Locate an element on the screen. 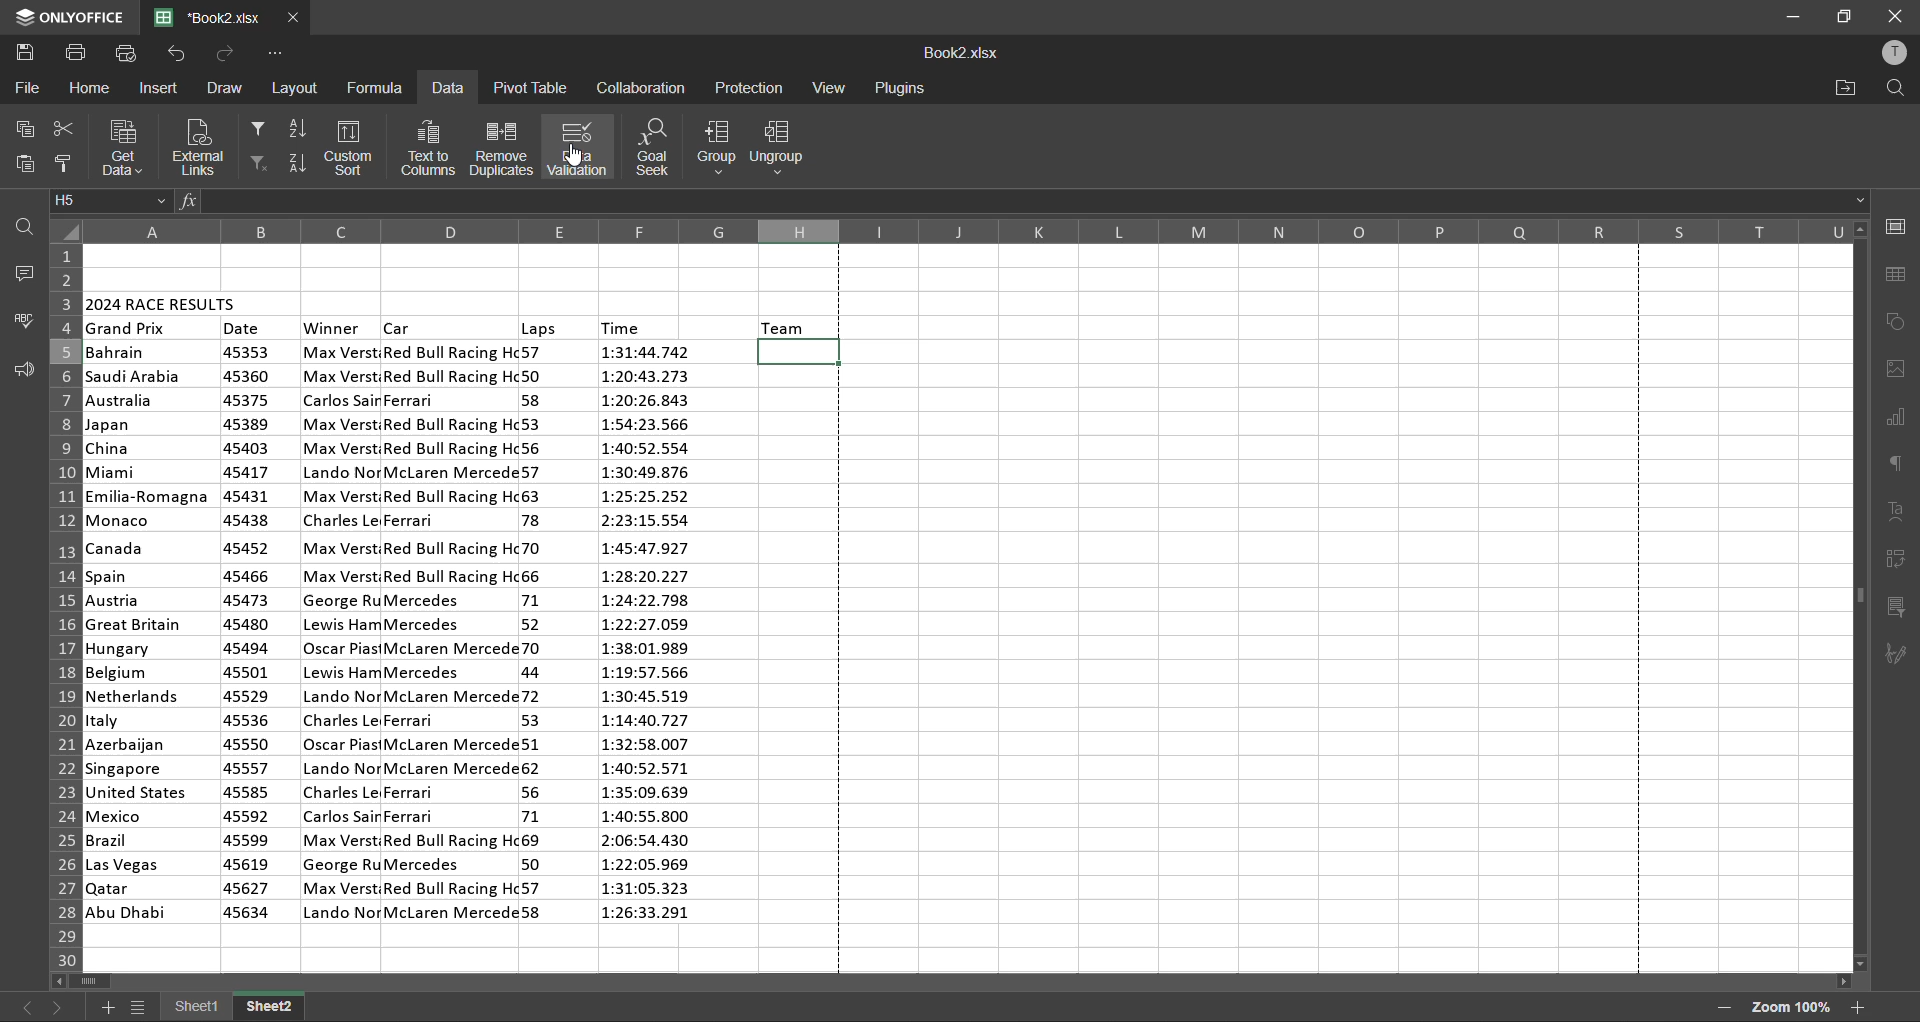 This screenshot has width=1920, height=1022. custom sort is located at coordinates (353, 148).